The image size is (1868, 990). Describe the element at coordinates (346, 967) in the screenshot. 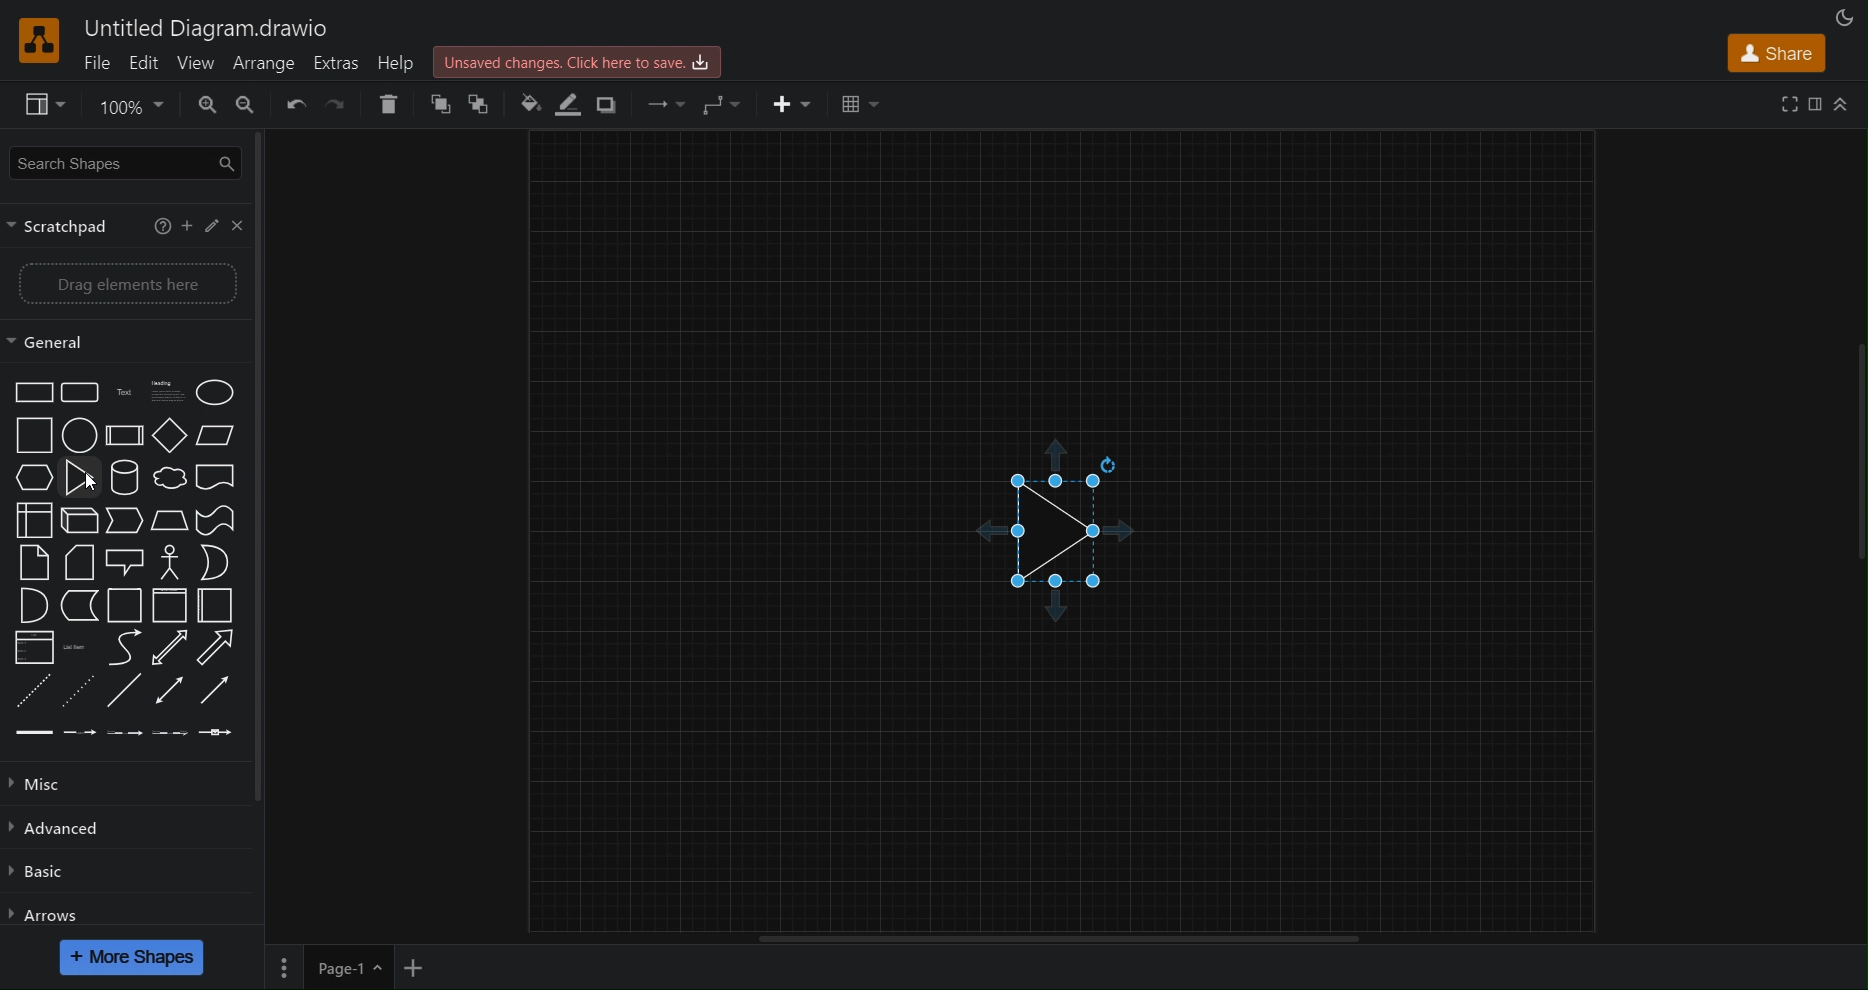

I see `Page 1` at that location.